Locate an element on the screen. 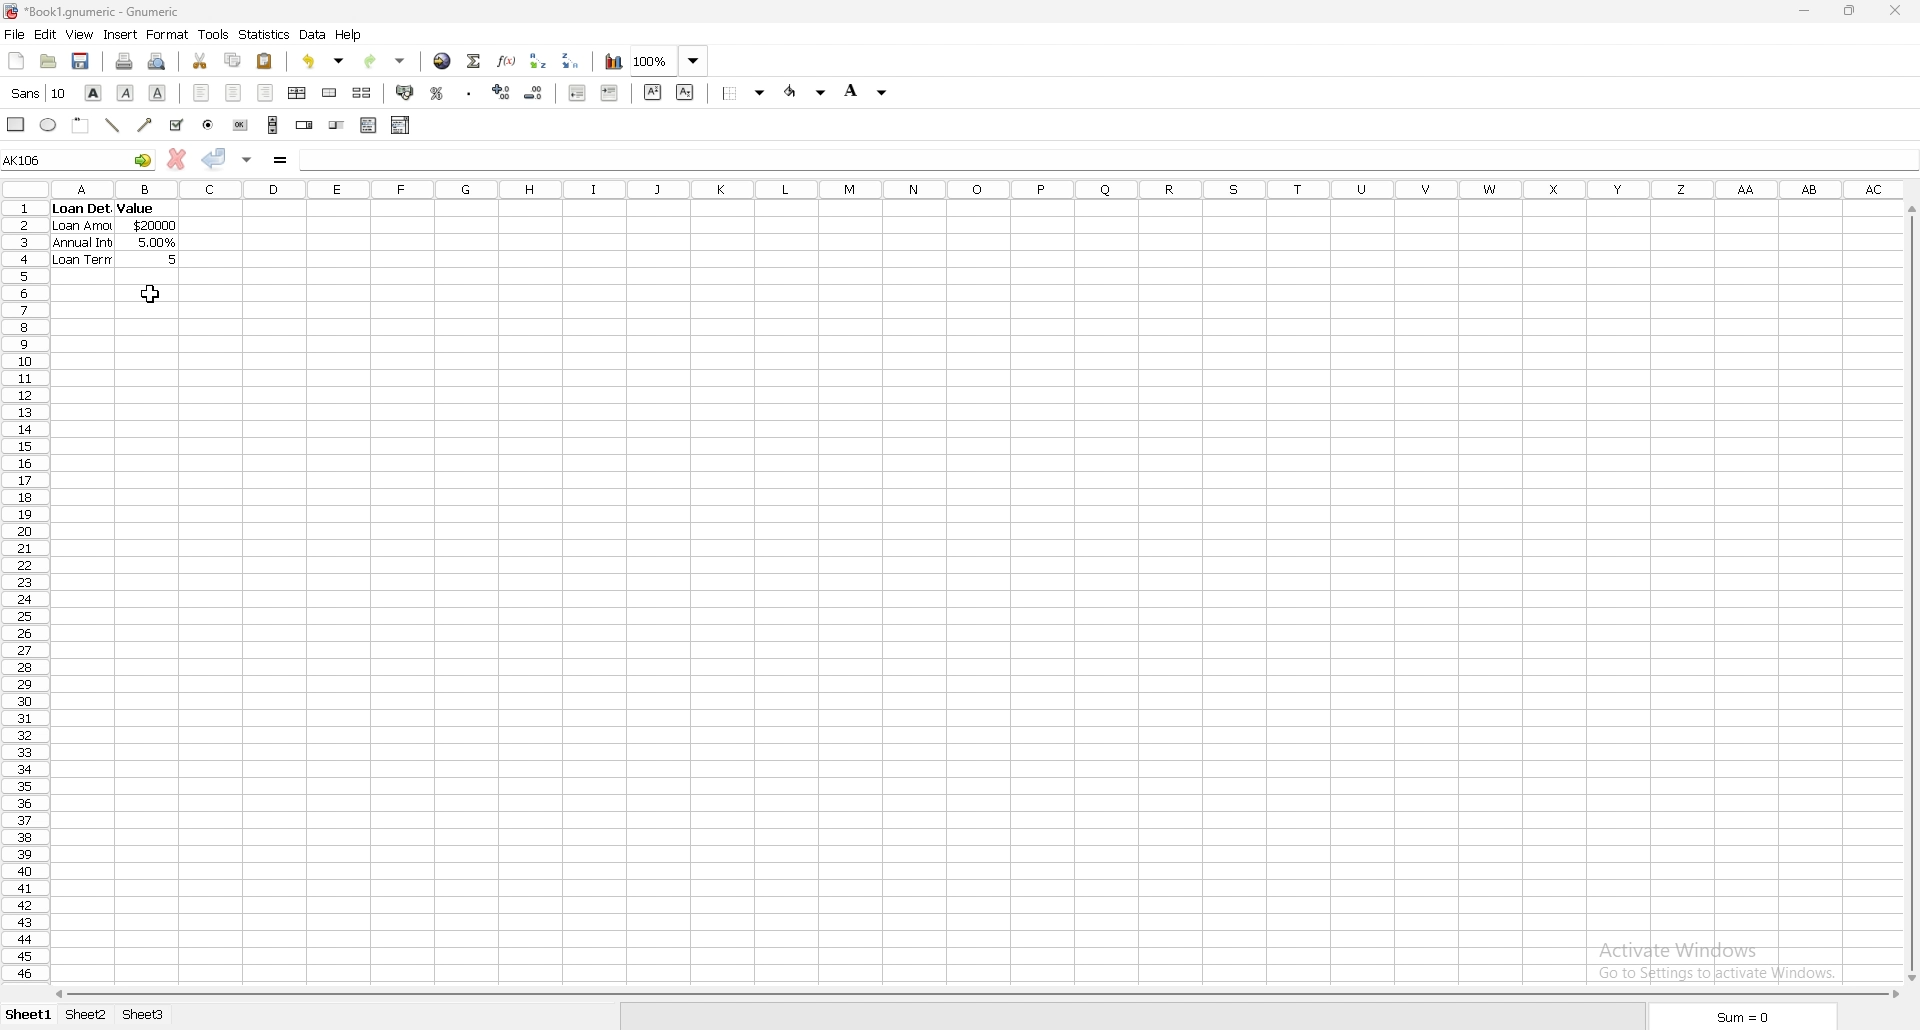 The image size is (1920, 1030). scroll bar is located at coordinates (1911, 591).